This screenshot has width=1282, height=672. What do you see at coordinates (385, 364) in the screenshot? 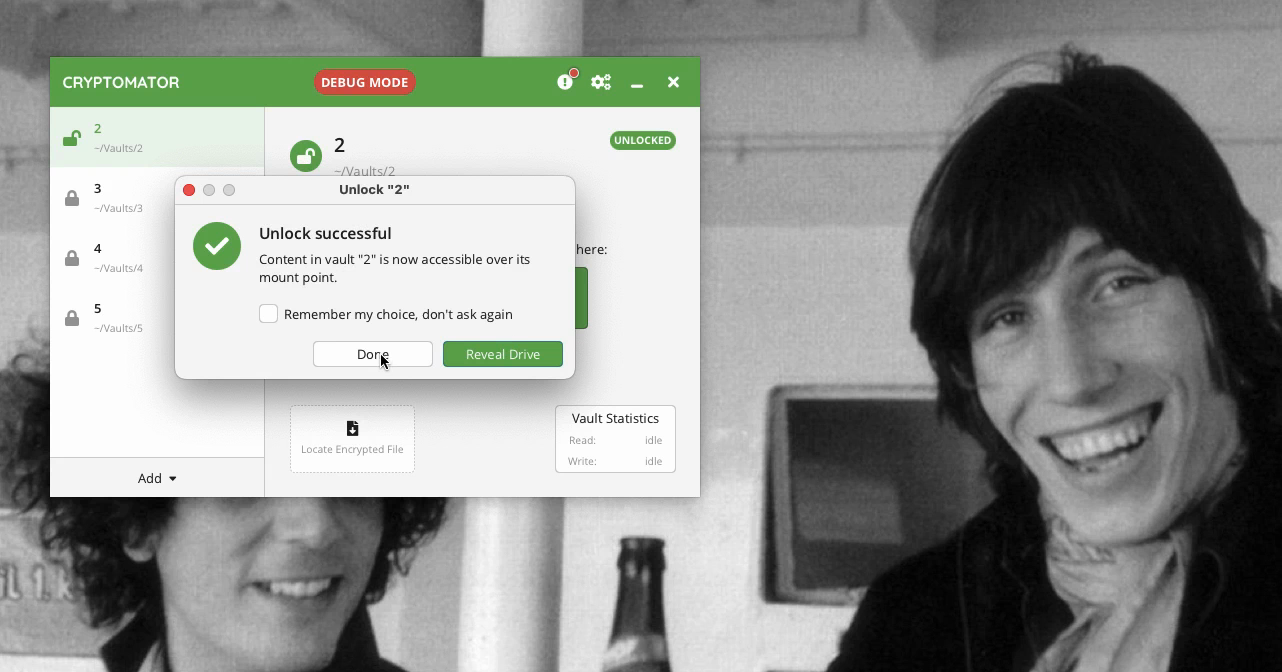
I see `cursor` at bounding box center [385, 364].